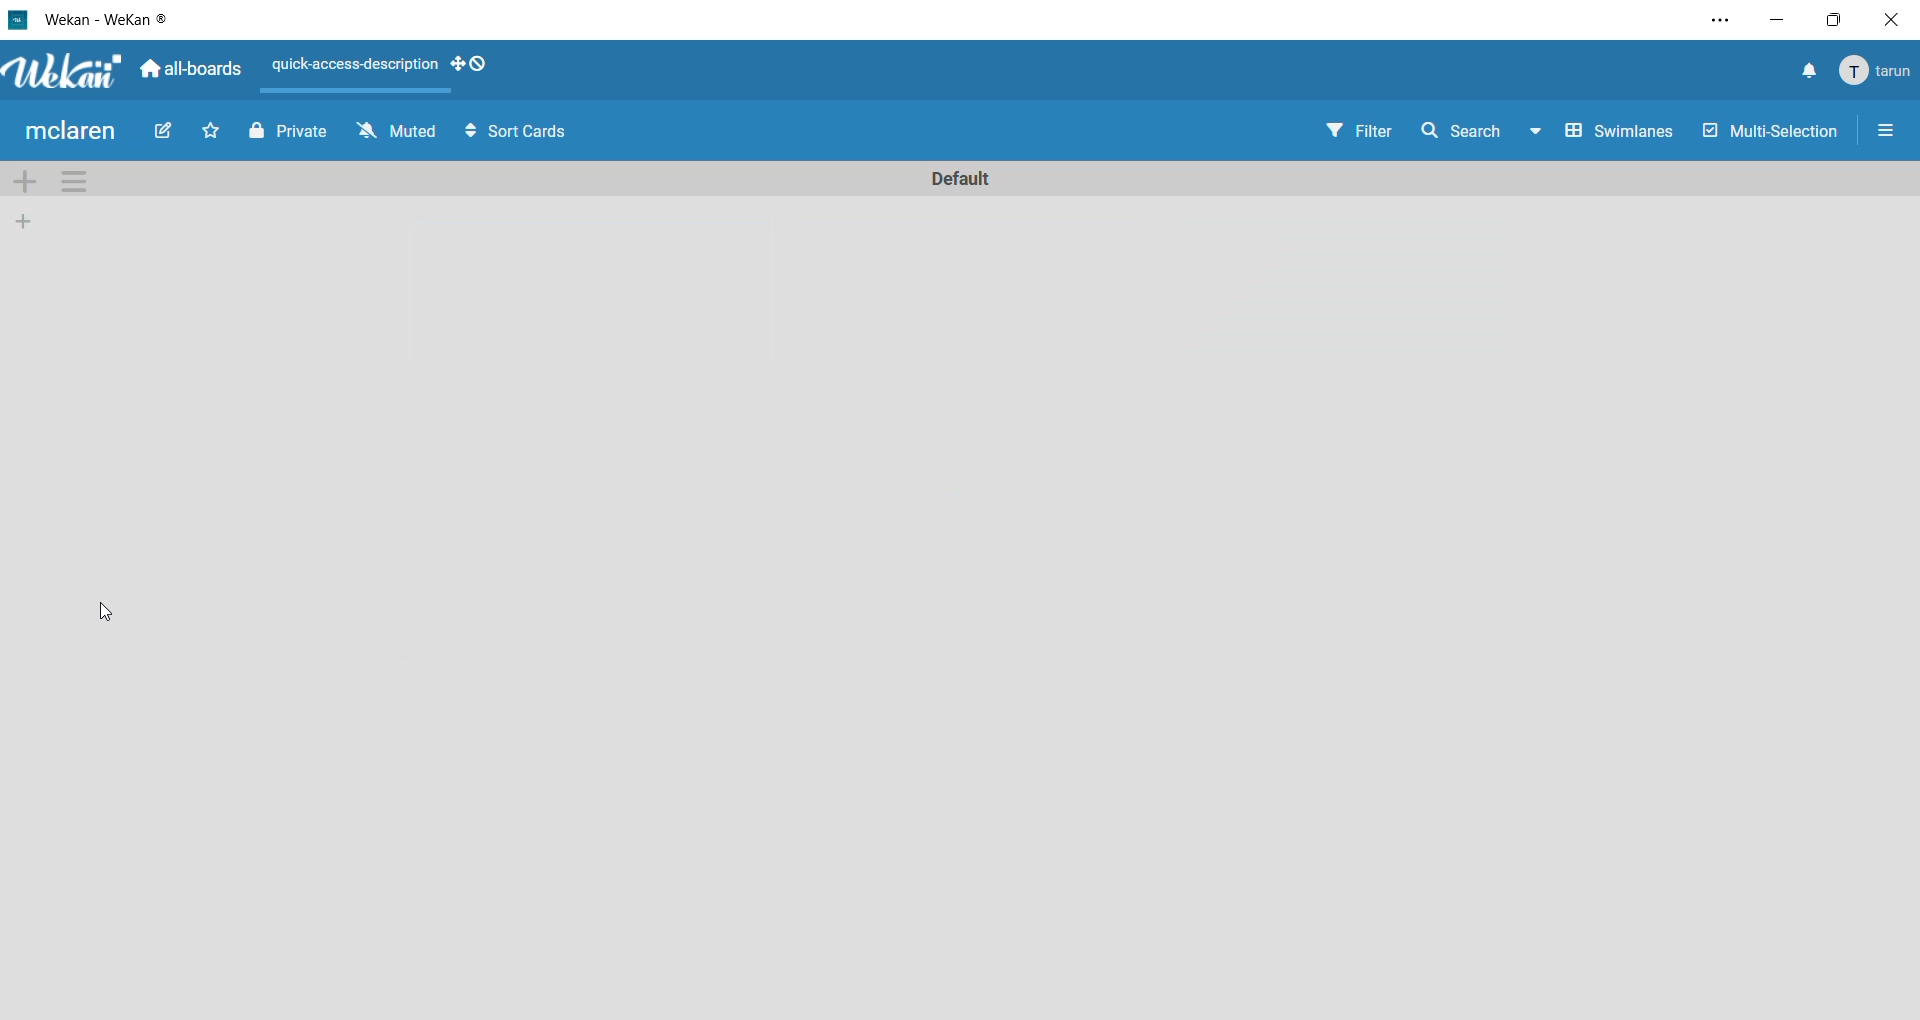 The image size is (1920, 1020). Describe the element at coordinates (1781, 20) in the screenshot. I see `minimize` at that location.